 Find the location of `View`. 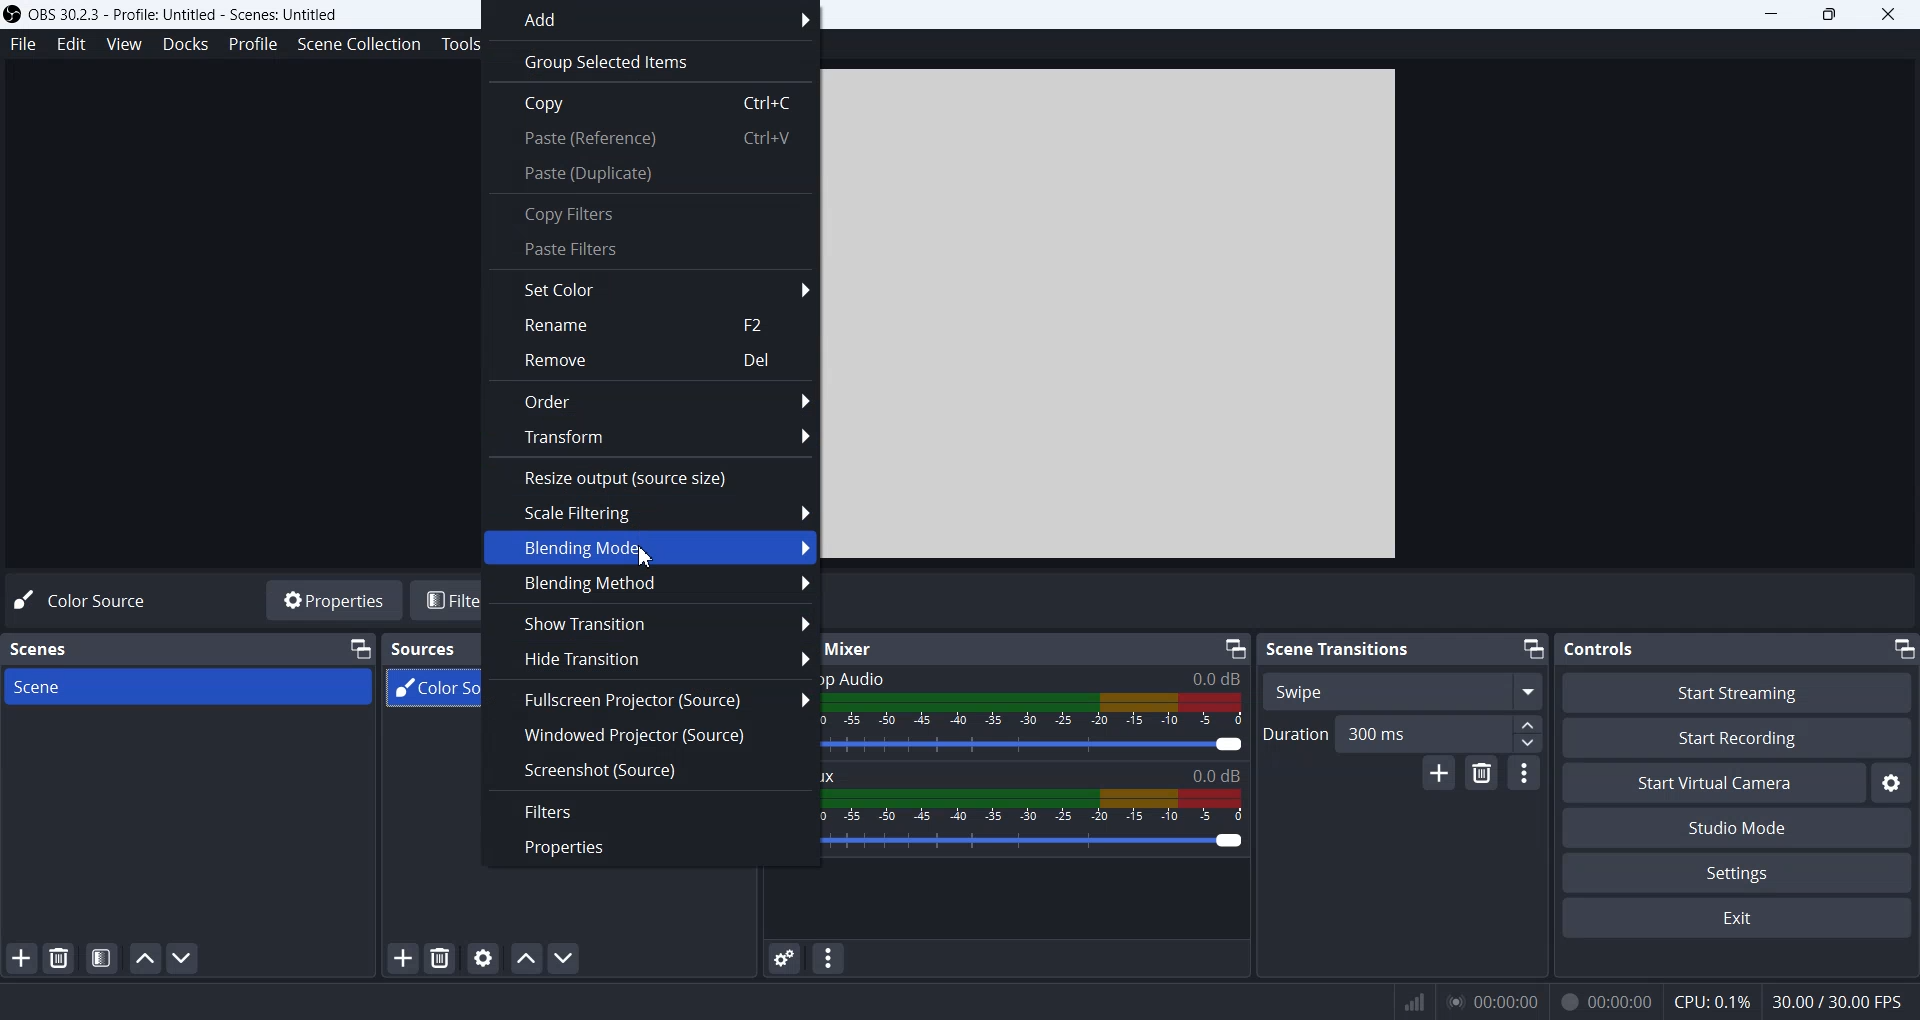

View is located at coordinates (123, 43).